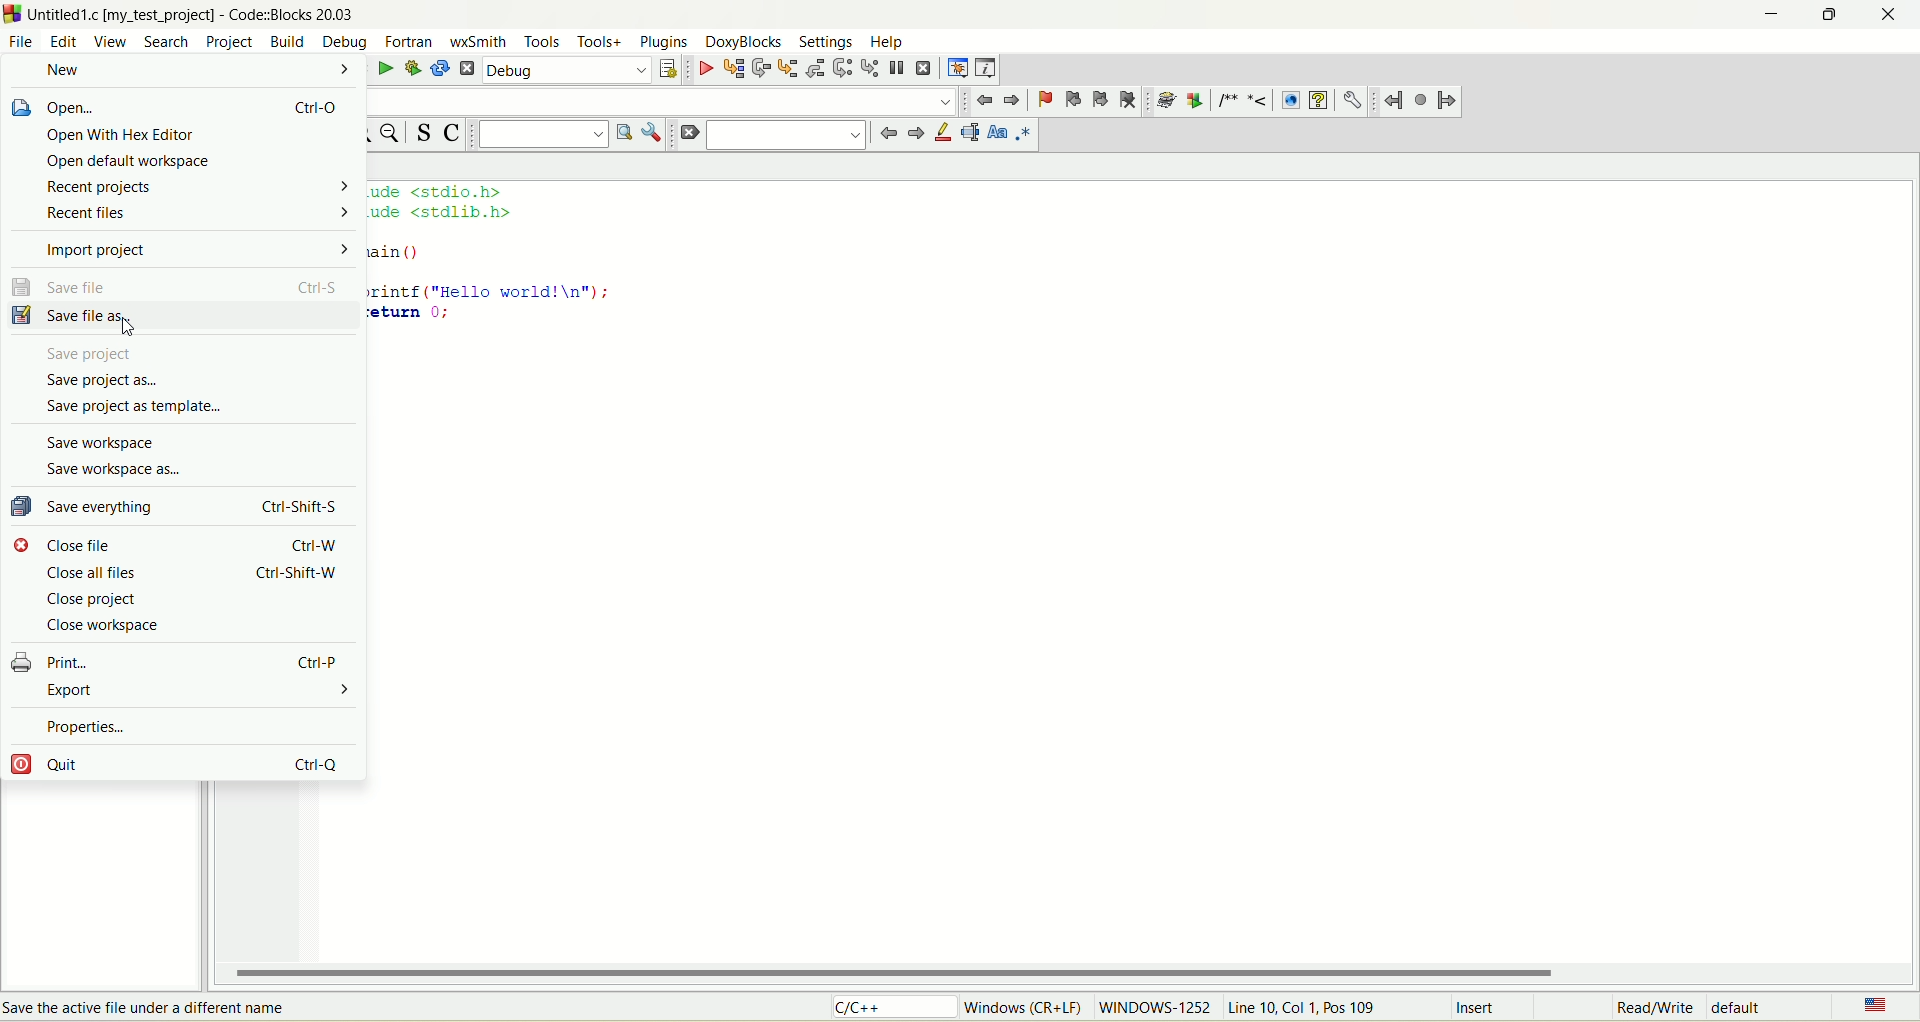 This screenshot has height=1022, width=1920. I want to click on print, so click(187, 663).